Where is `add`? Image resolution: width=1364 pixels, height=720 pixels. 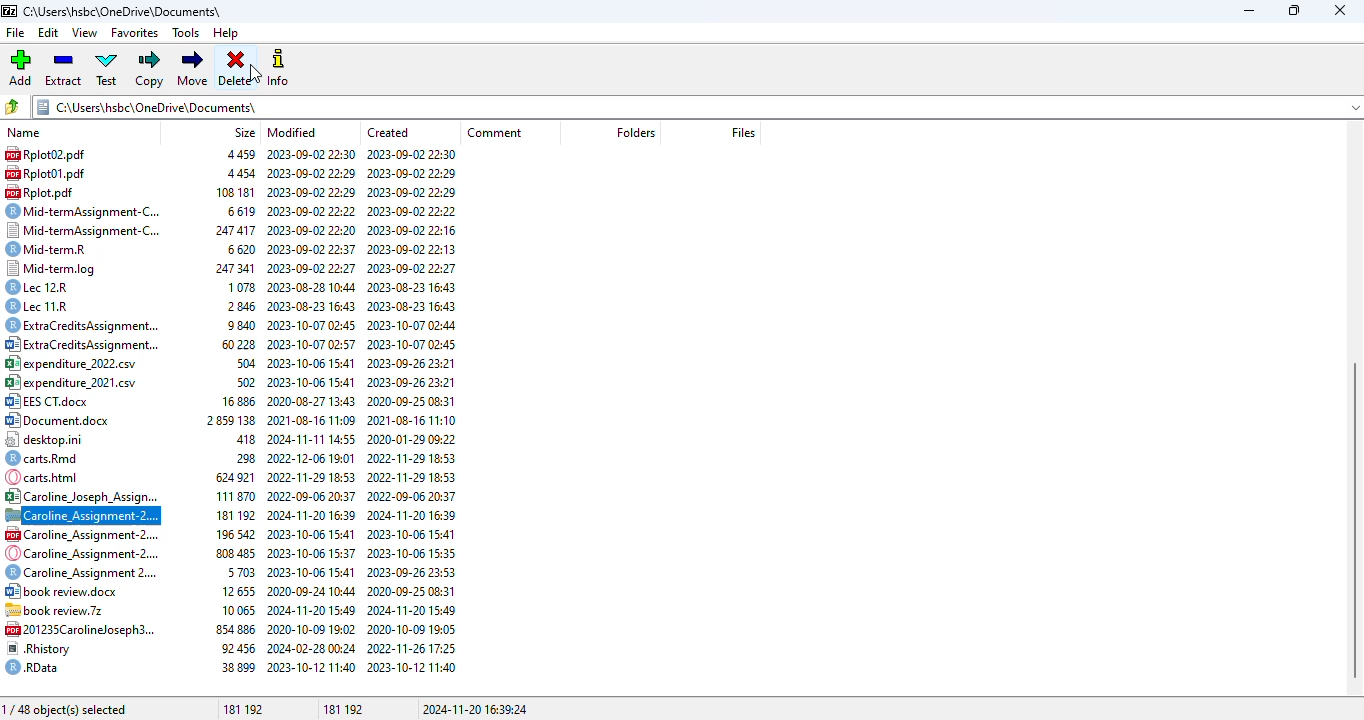 add is located at coordinates (20, 68).